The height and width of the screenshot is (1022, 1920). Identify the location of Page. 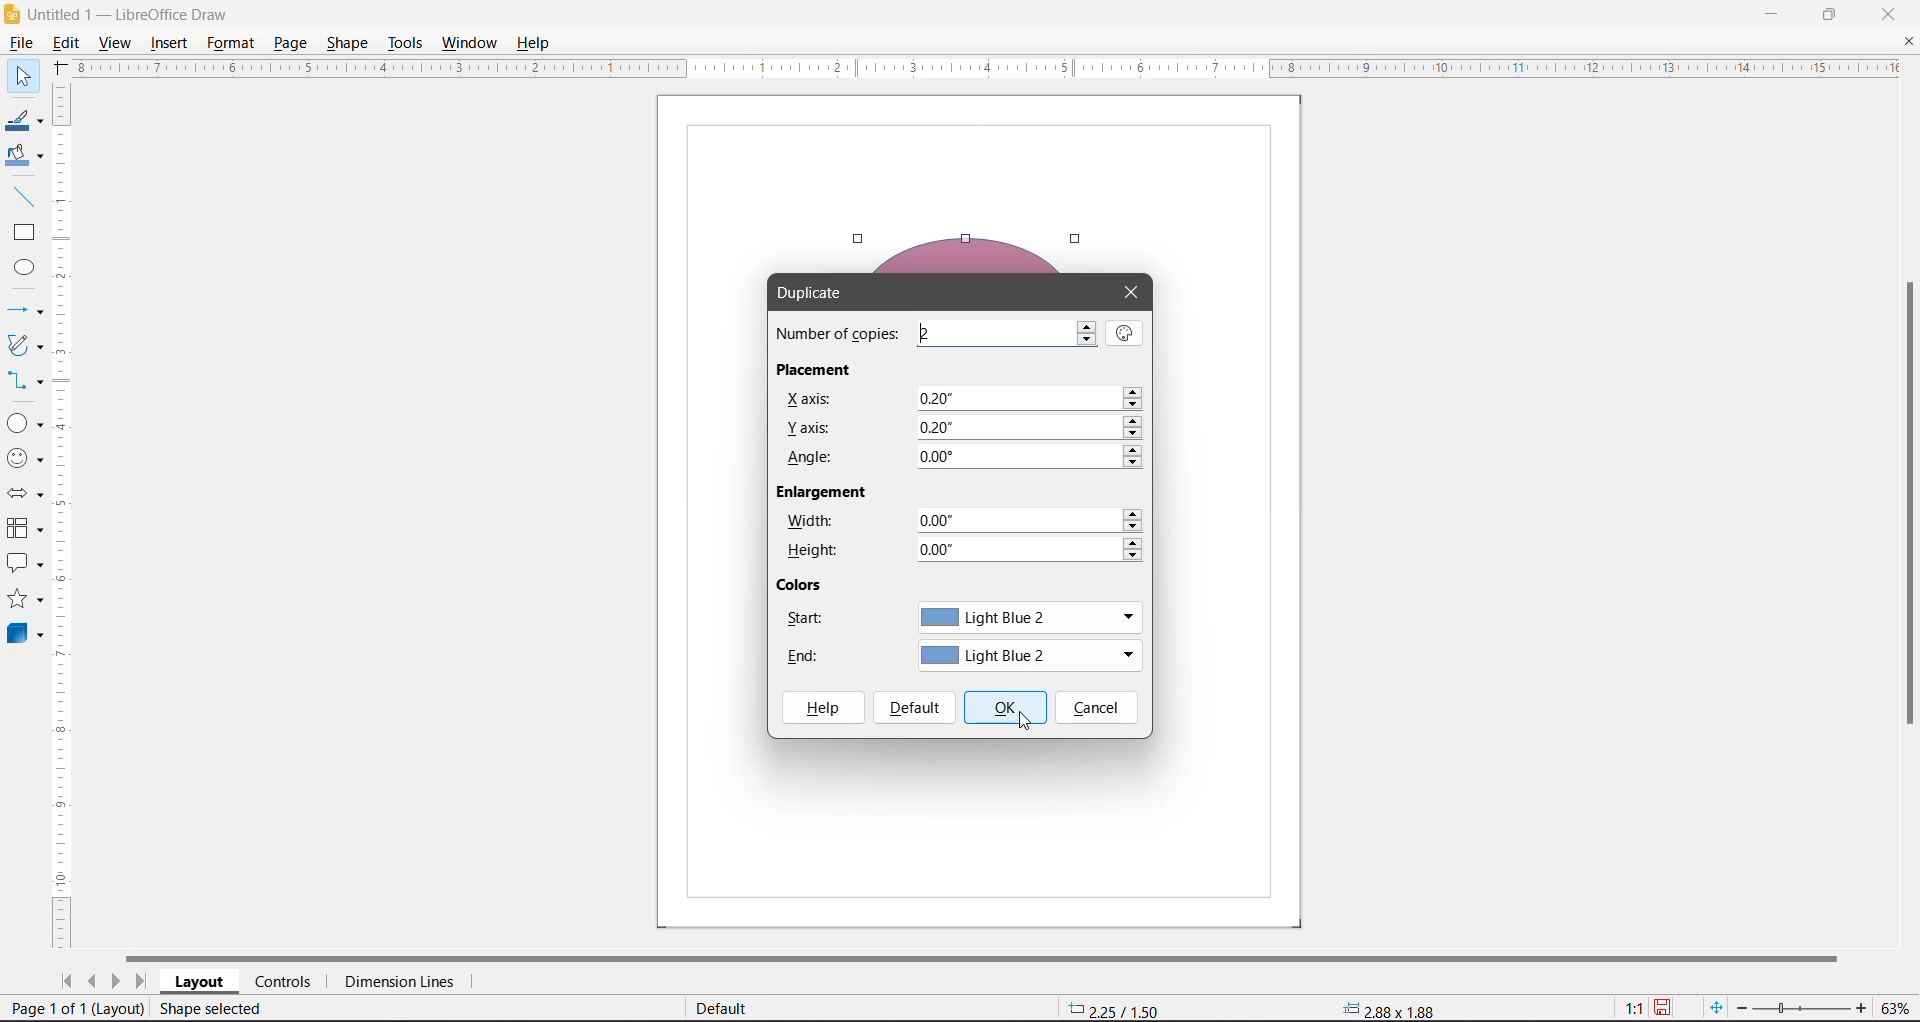
(289, 45).